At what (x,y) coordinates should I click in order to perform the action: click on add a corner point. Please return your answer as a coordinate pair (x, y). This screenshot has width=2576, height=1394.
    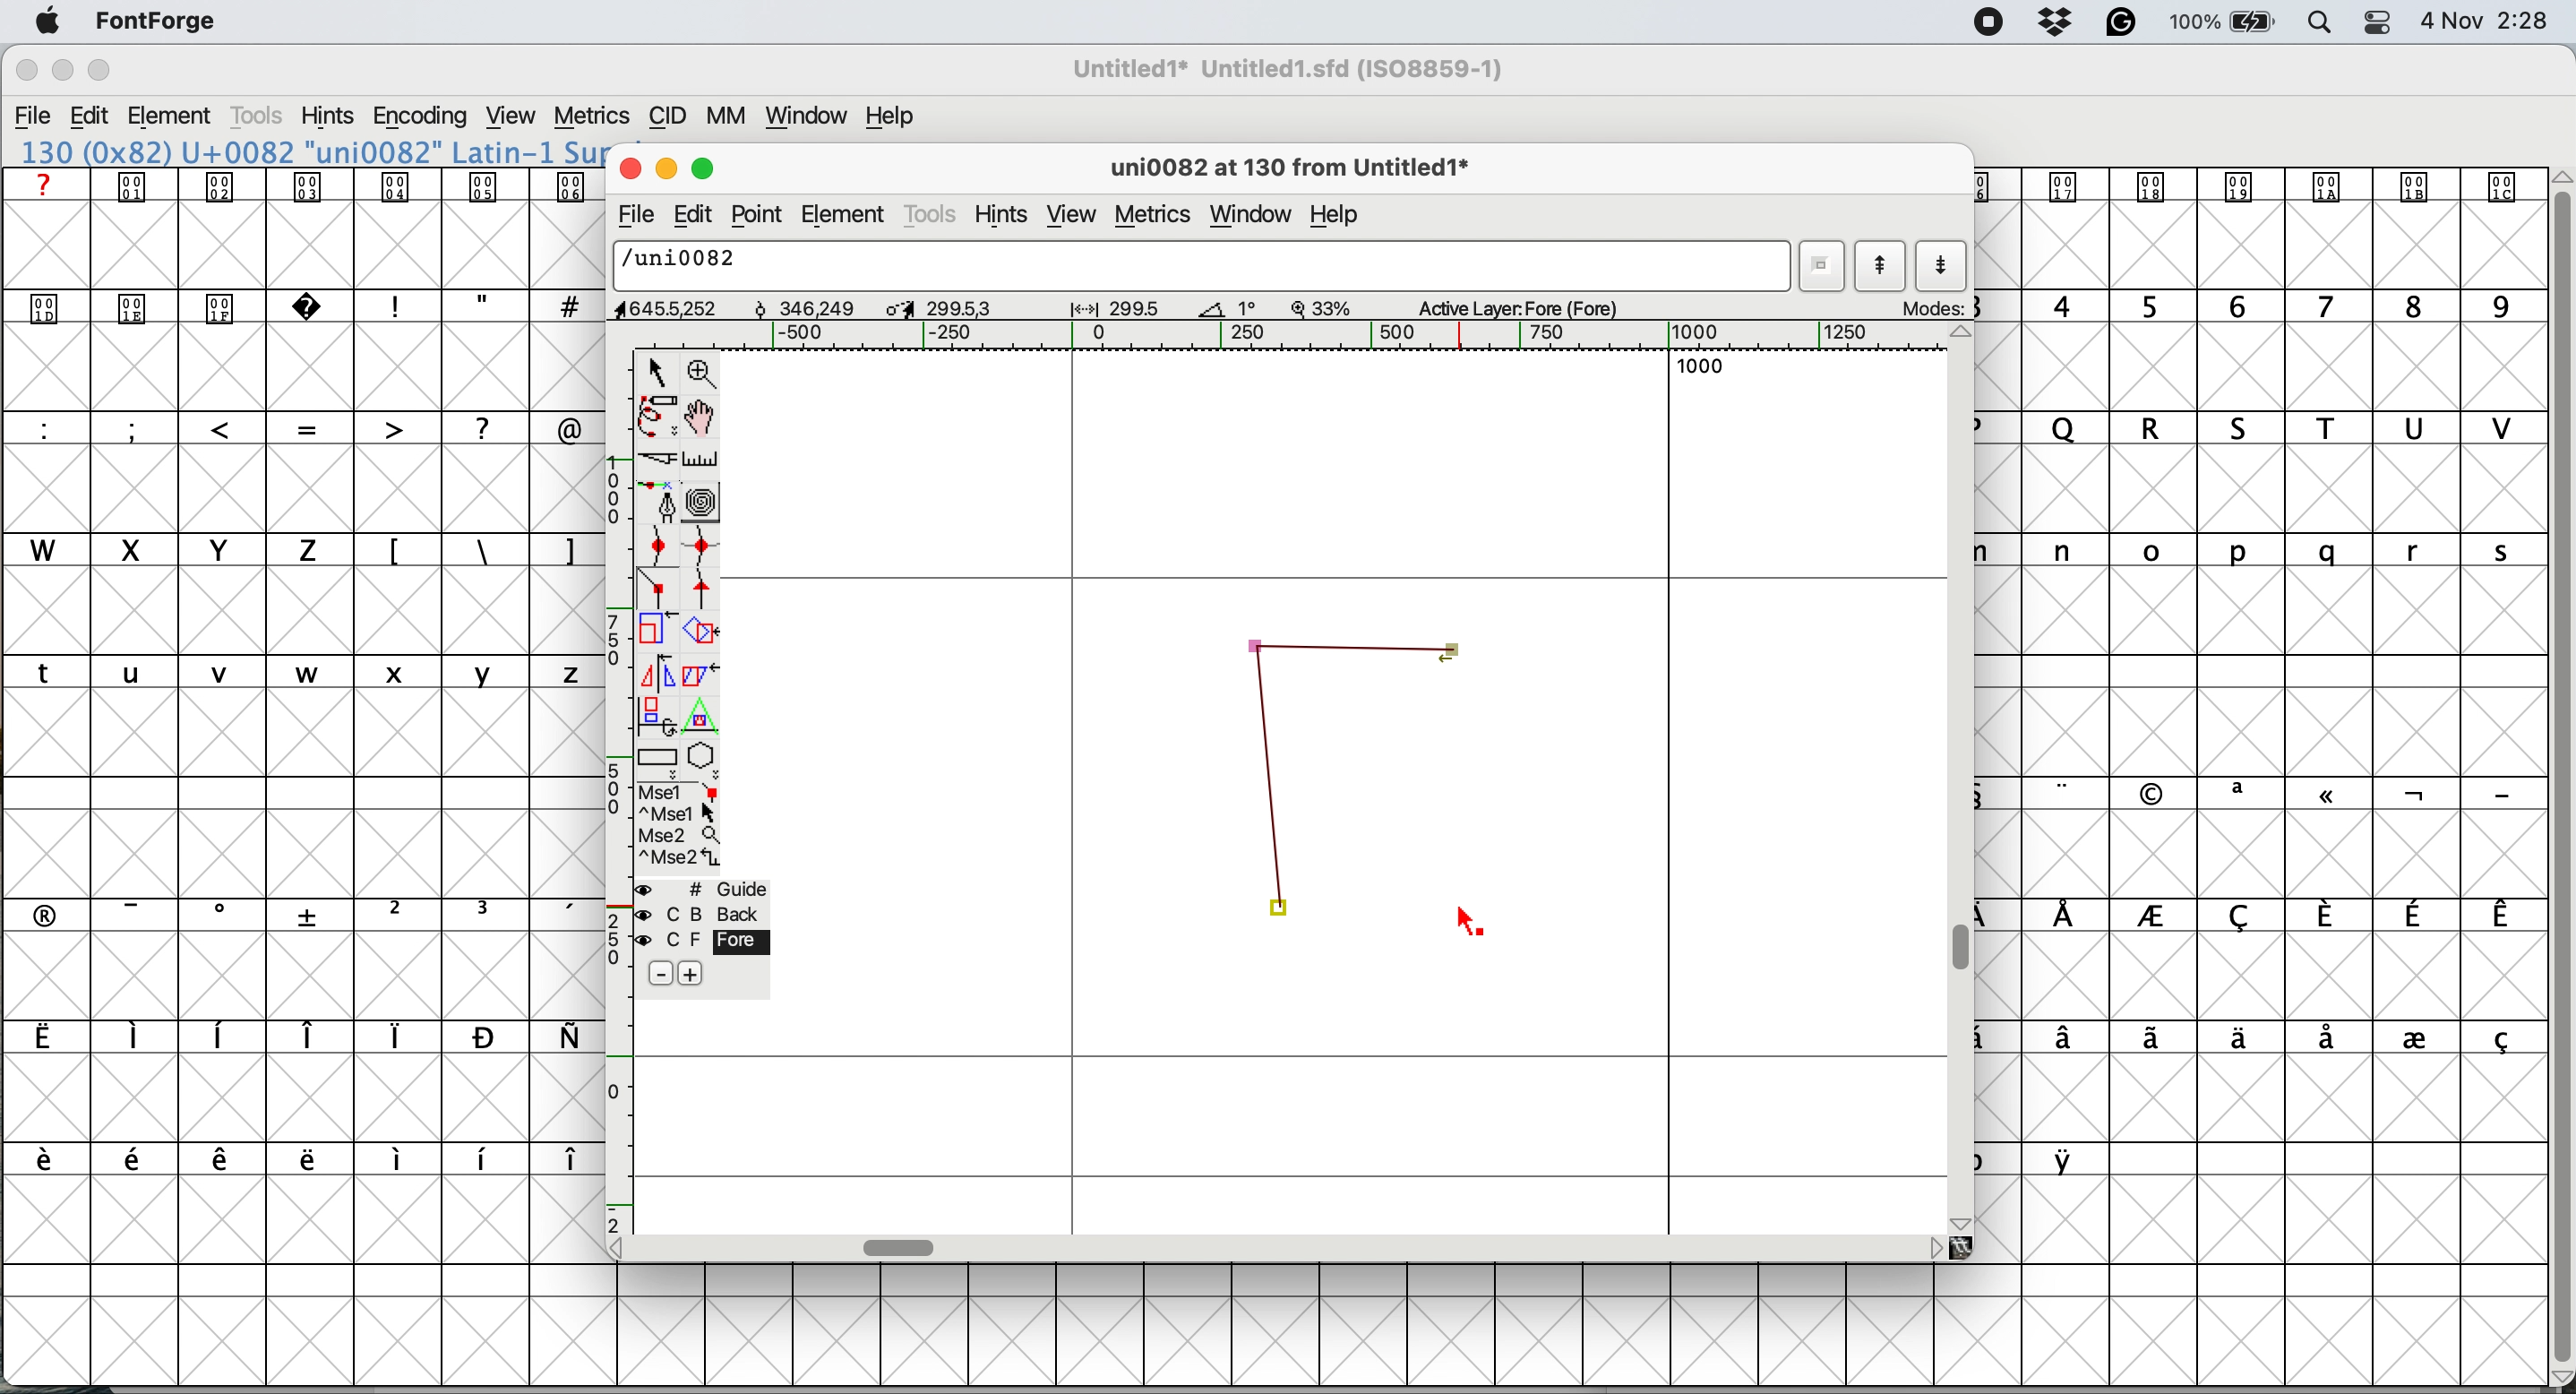
    Looking at the image, I should click on (658, 591).